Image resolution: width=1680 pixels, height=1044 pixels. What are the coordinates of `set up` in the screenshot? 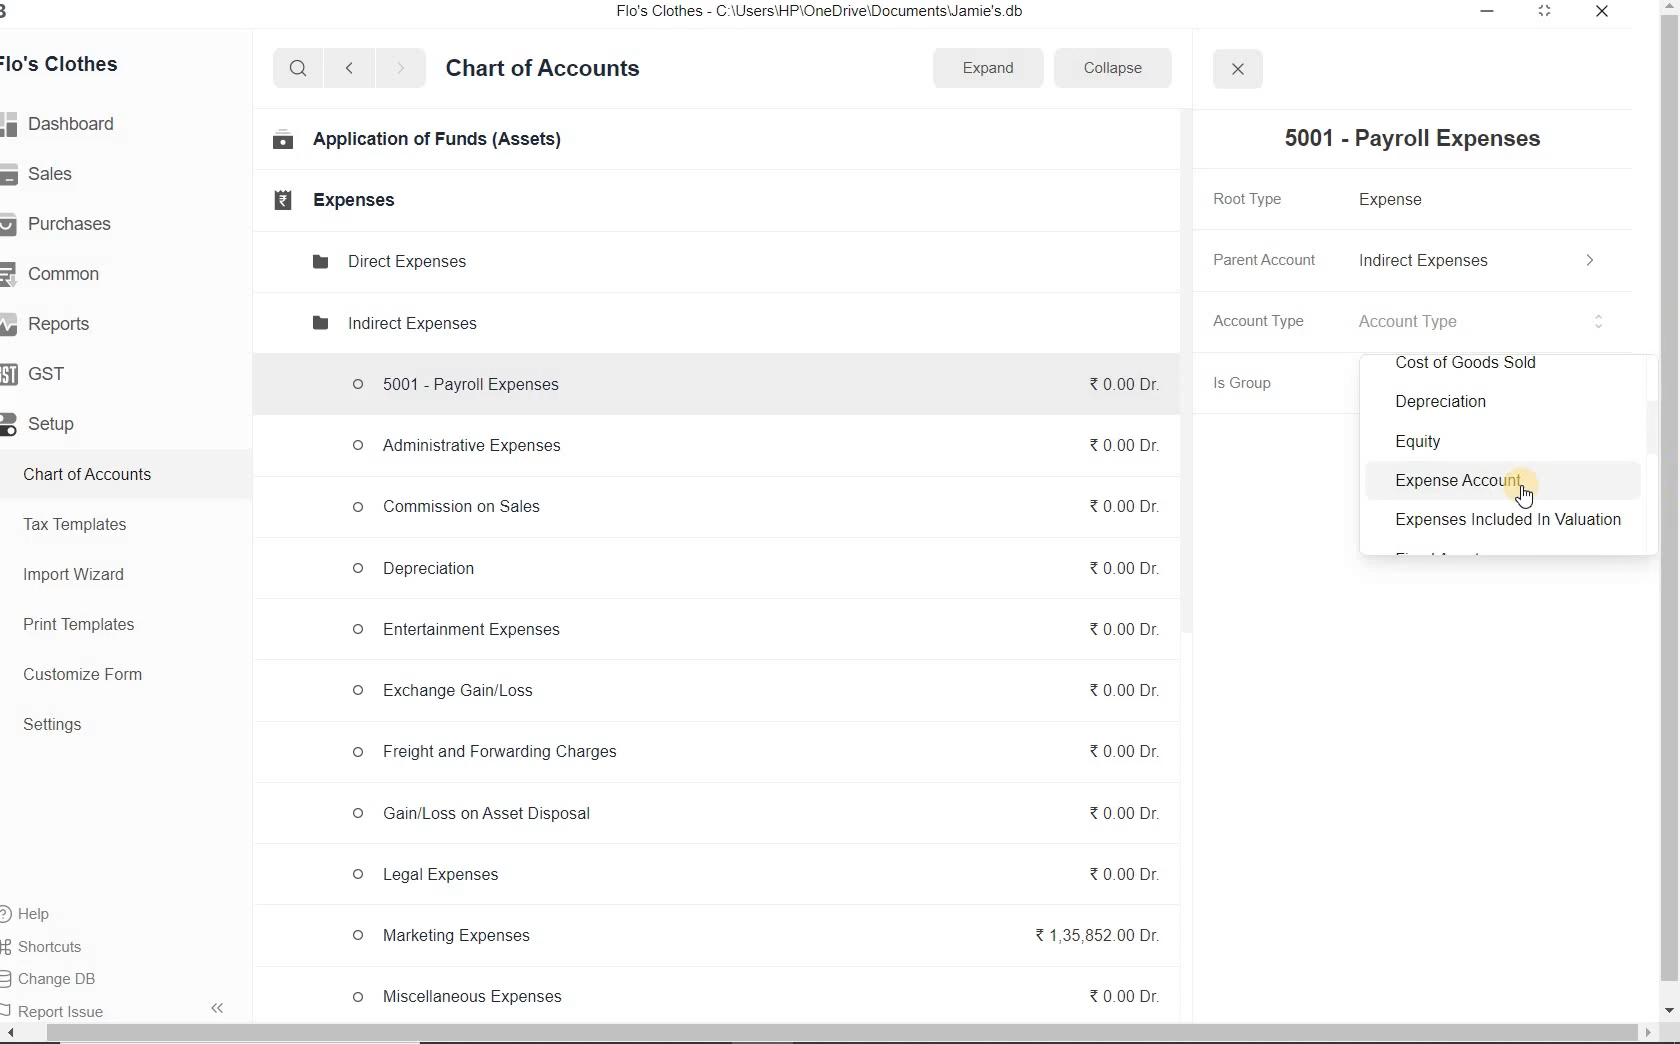 It's located at (47, 424).